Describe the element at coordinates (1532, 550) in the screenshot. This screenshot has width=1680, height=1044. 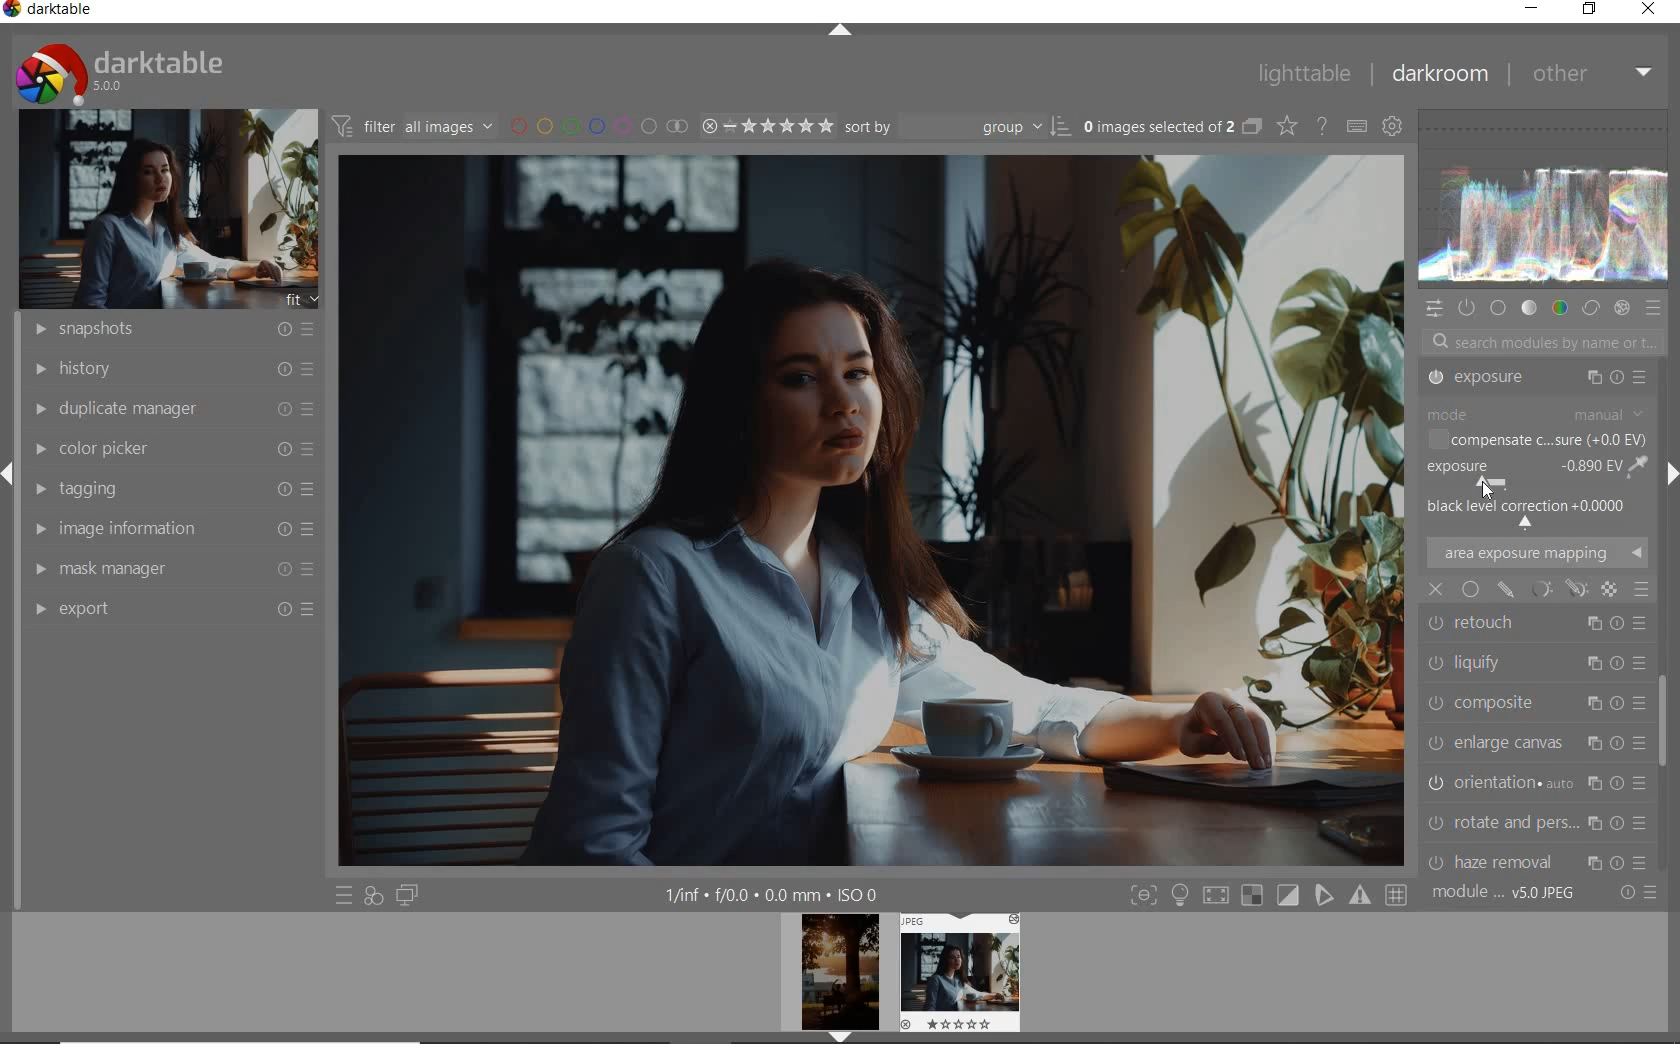
I see `LIQUIFY` at that location.